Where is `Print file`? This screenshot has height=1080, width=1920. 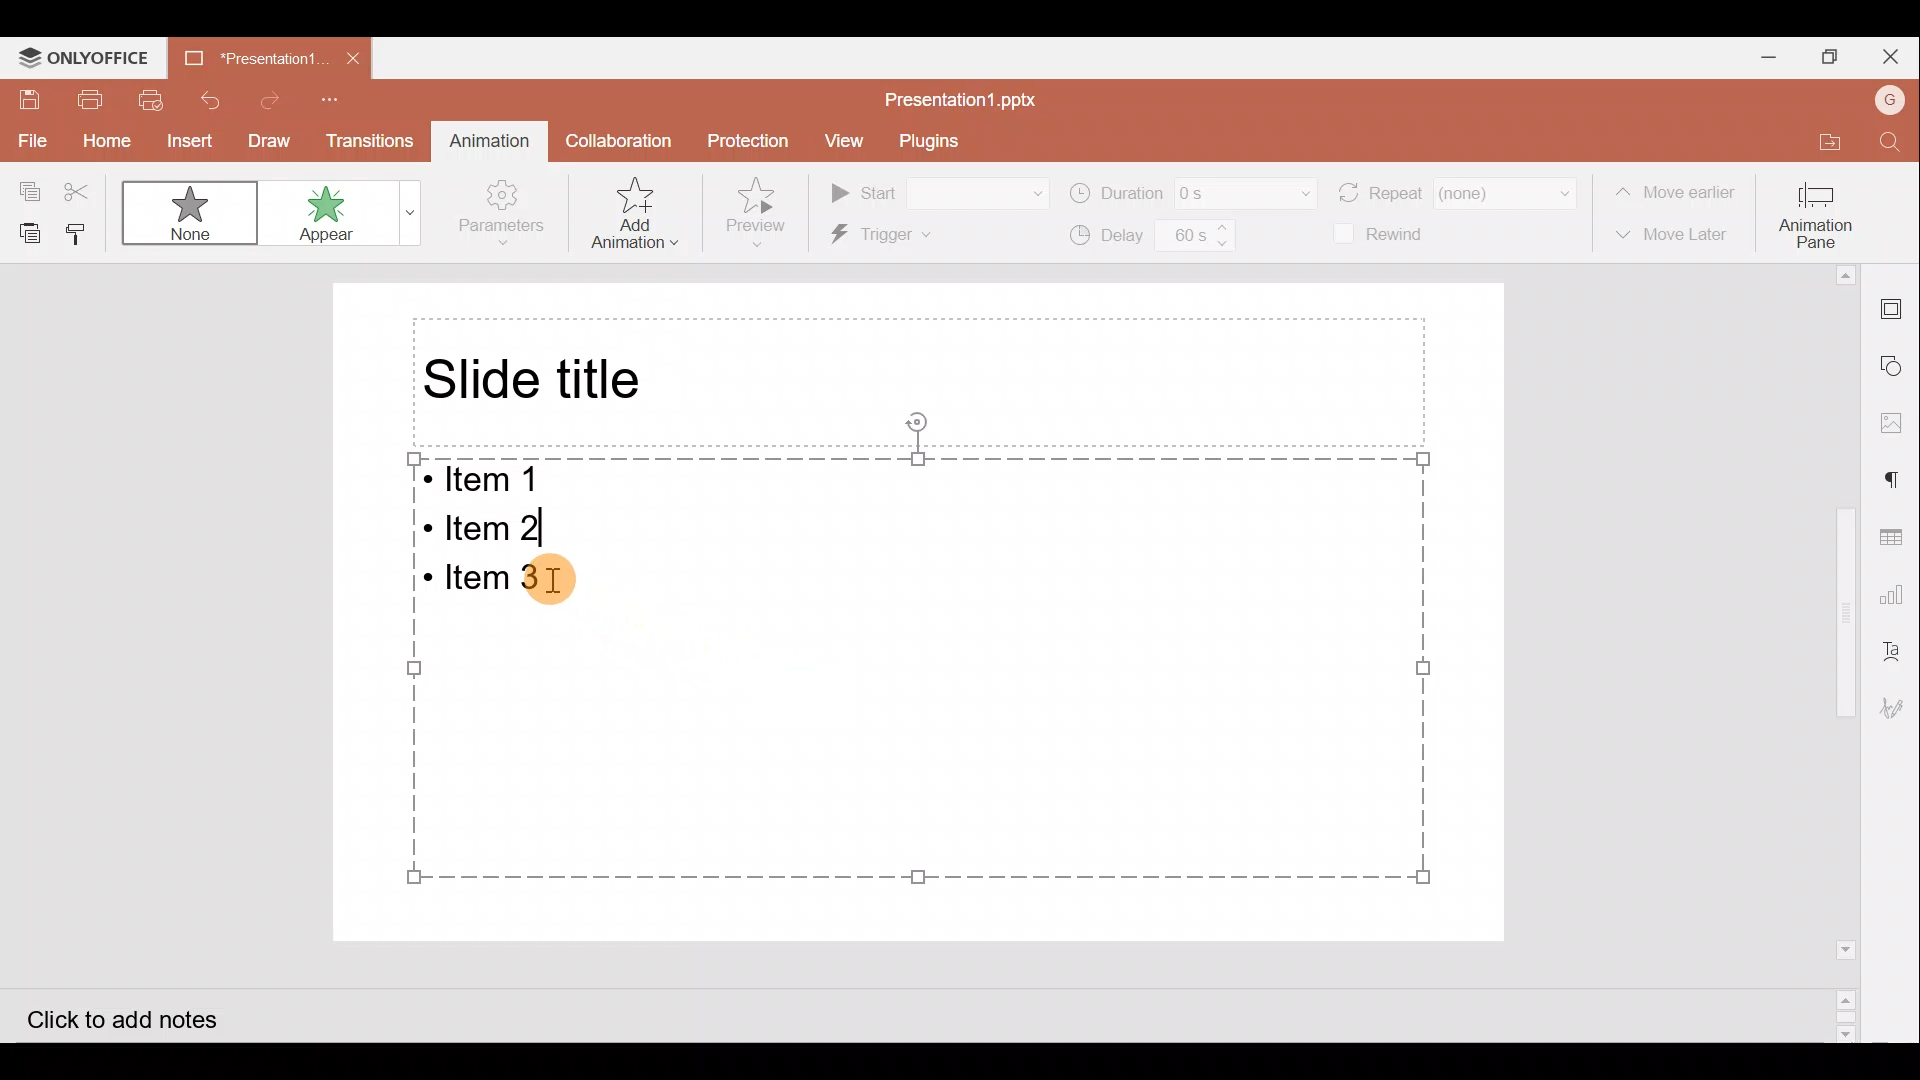 Print file is located at coordinates (89, 96).